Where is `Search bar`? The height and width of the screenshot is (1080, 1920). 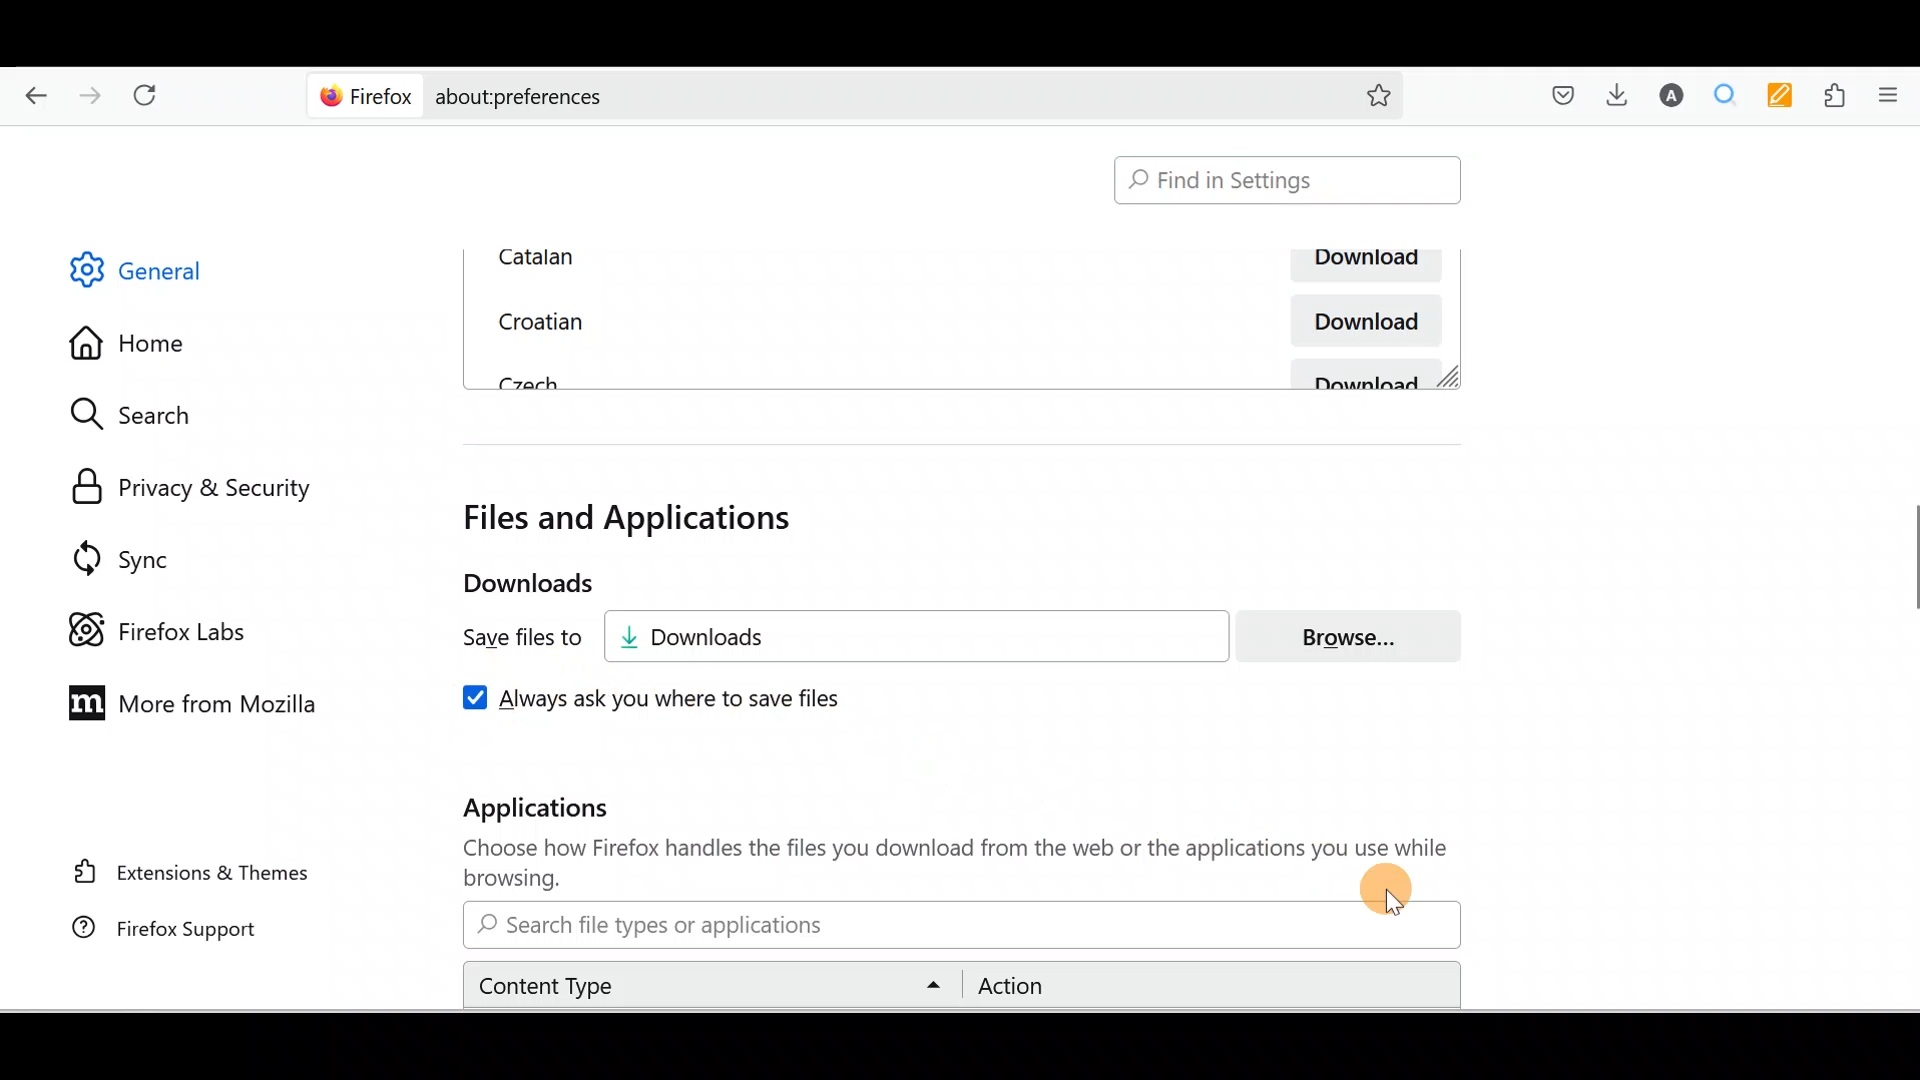 Search bar is located at coordinates (1288, 181).